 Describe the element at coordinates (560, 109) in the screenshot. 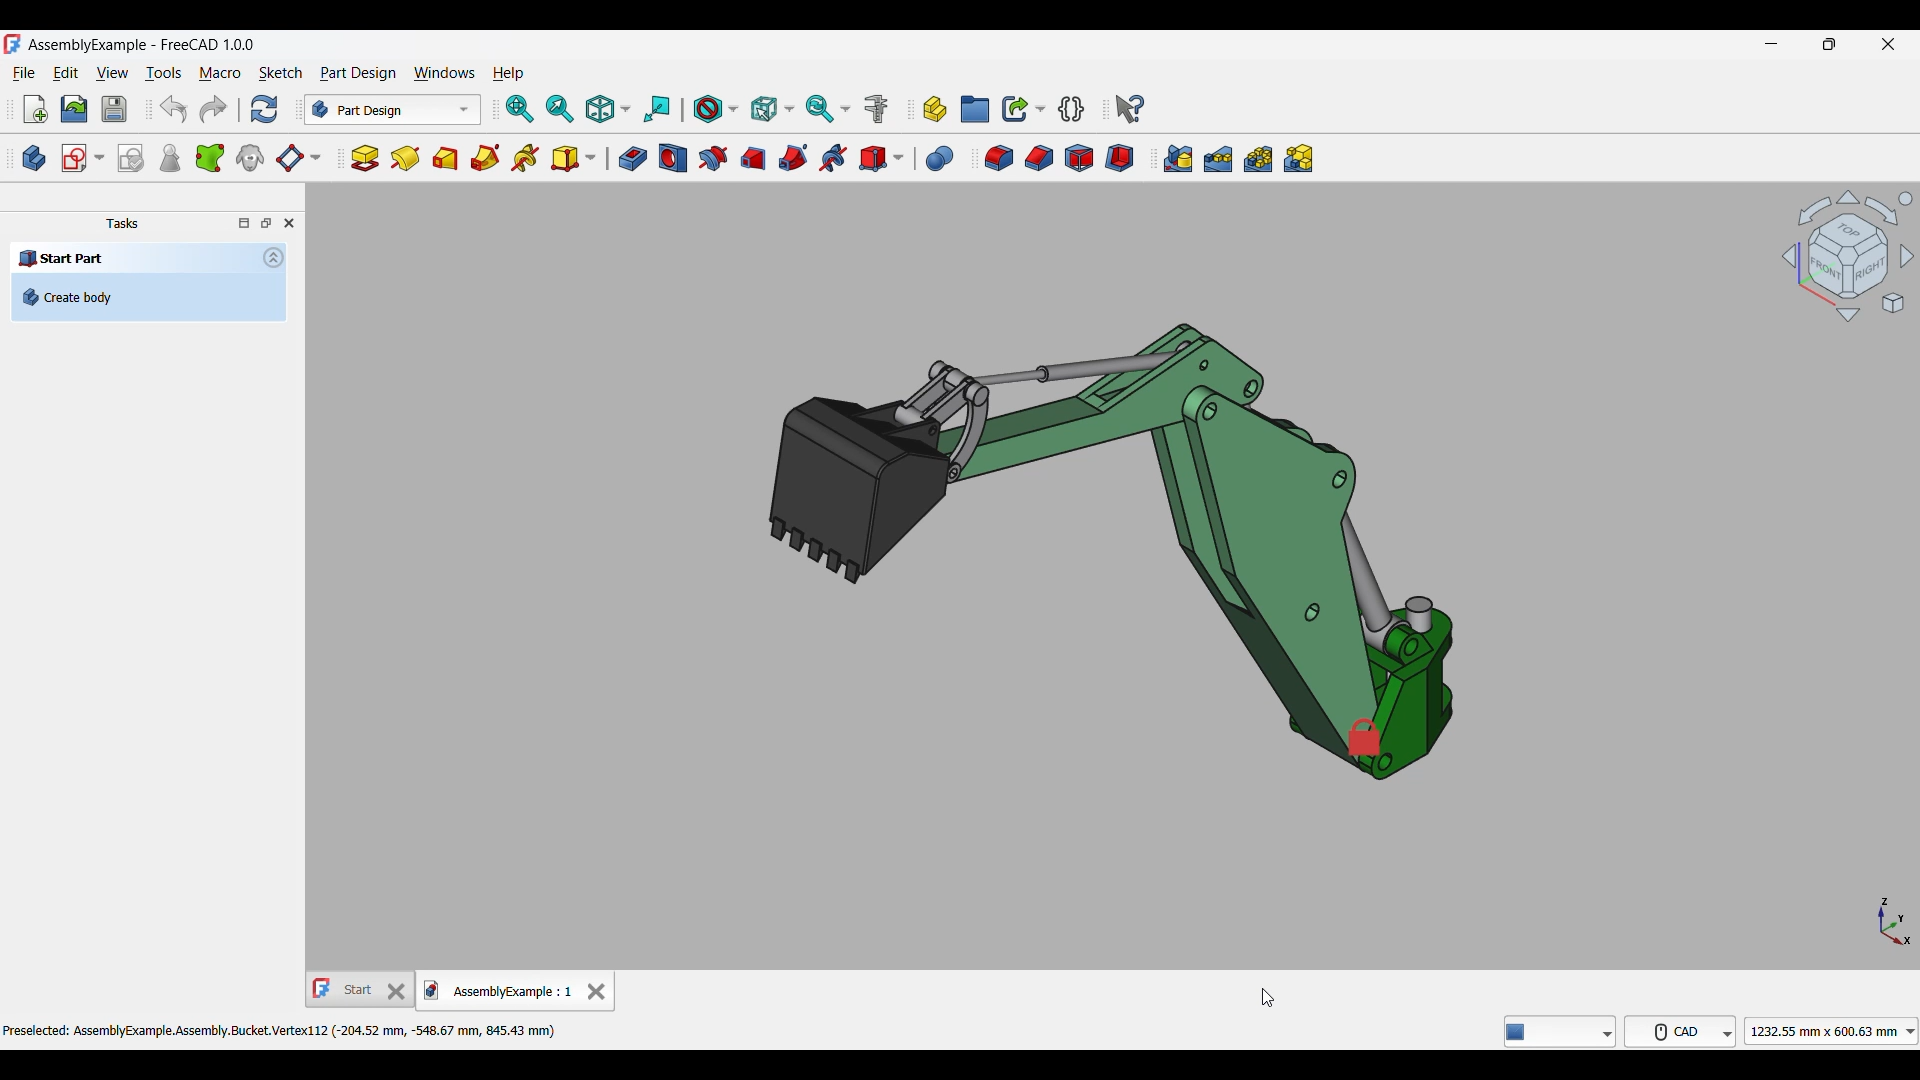

I see `Fit selection` at that location.